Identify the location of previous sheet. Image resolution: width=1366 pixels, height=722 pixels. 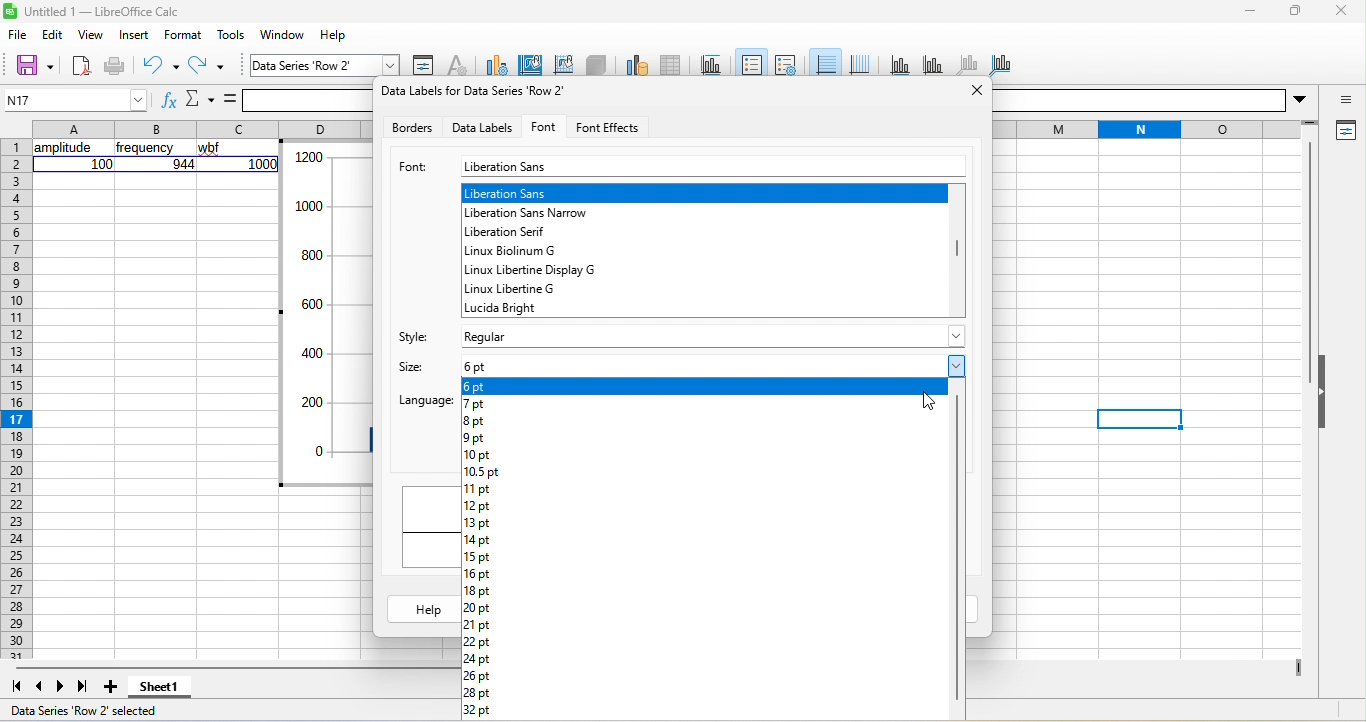
(41, 687).